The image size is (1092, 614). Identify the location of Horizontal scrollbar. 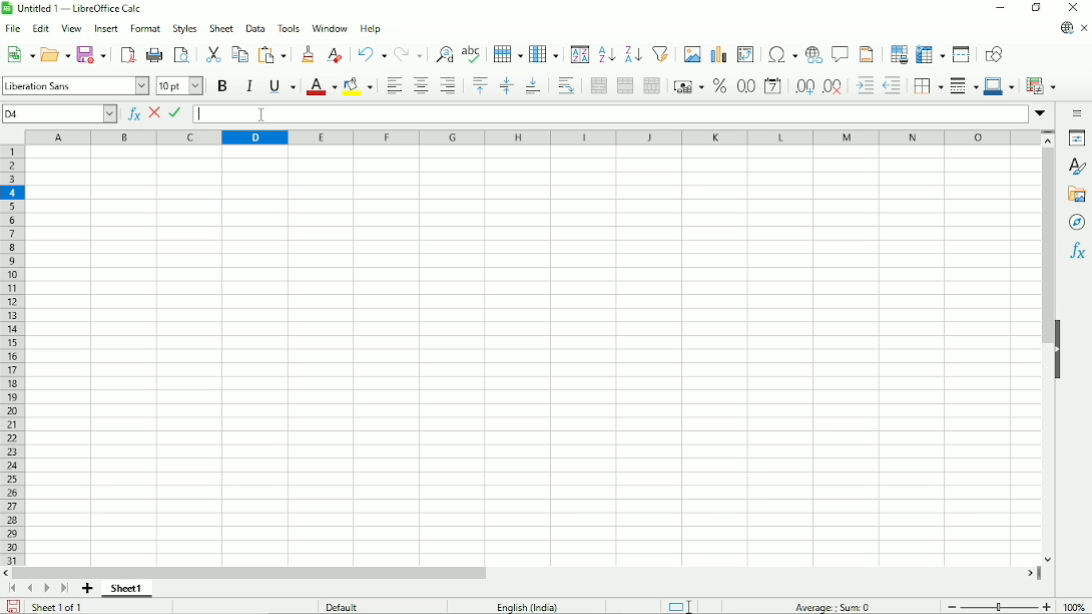
(526, 573).